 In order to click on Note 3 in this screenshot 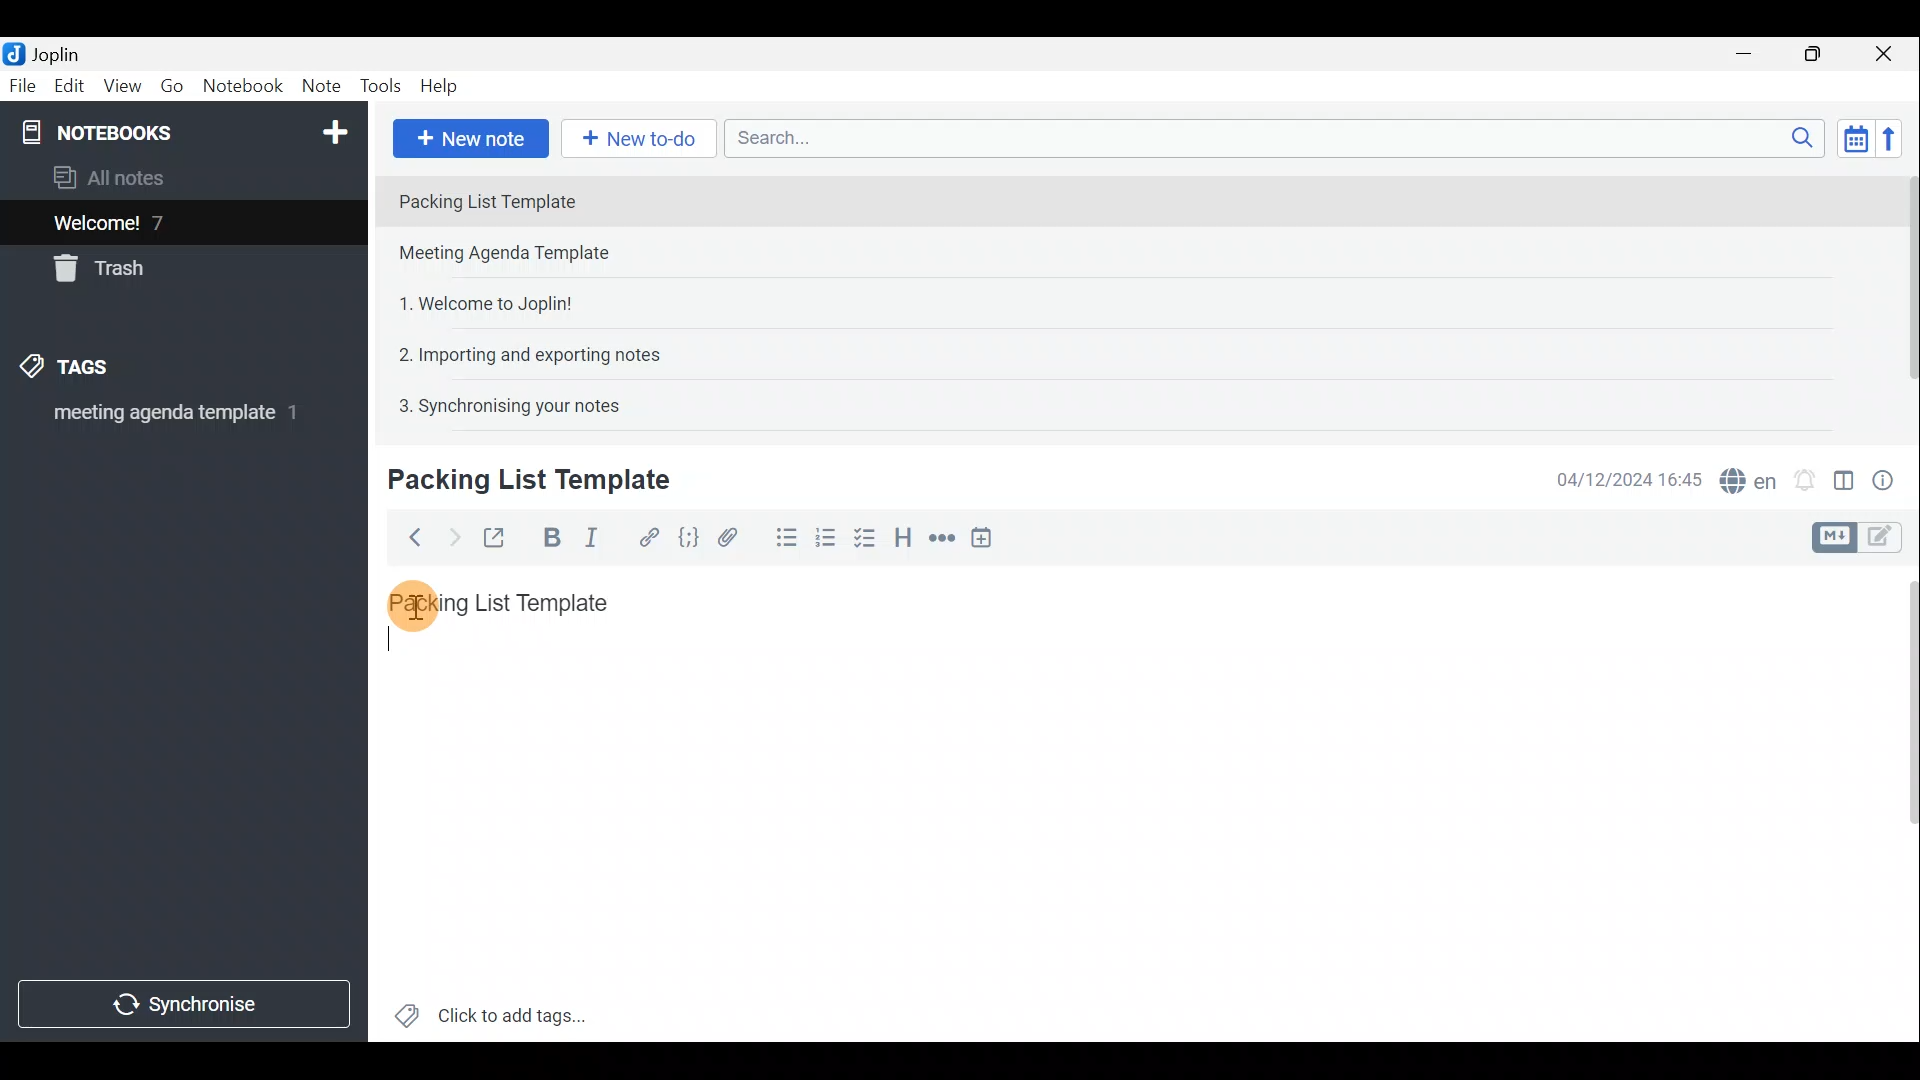, I will do `click(478, 301)`.